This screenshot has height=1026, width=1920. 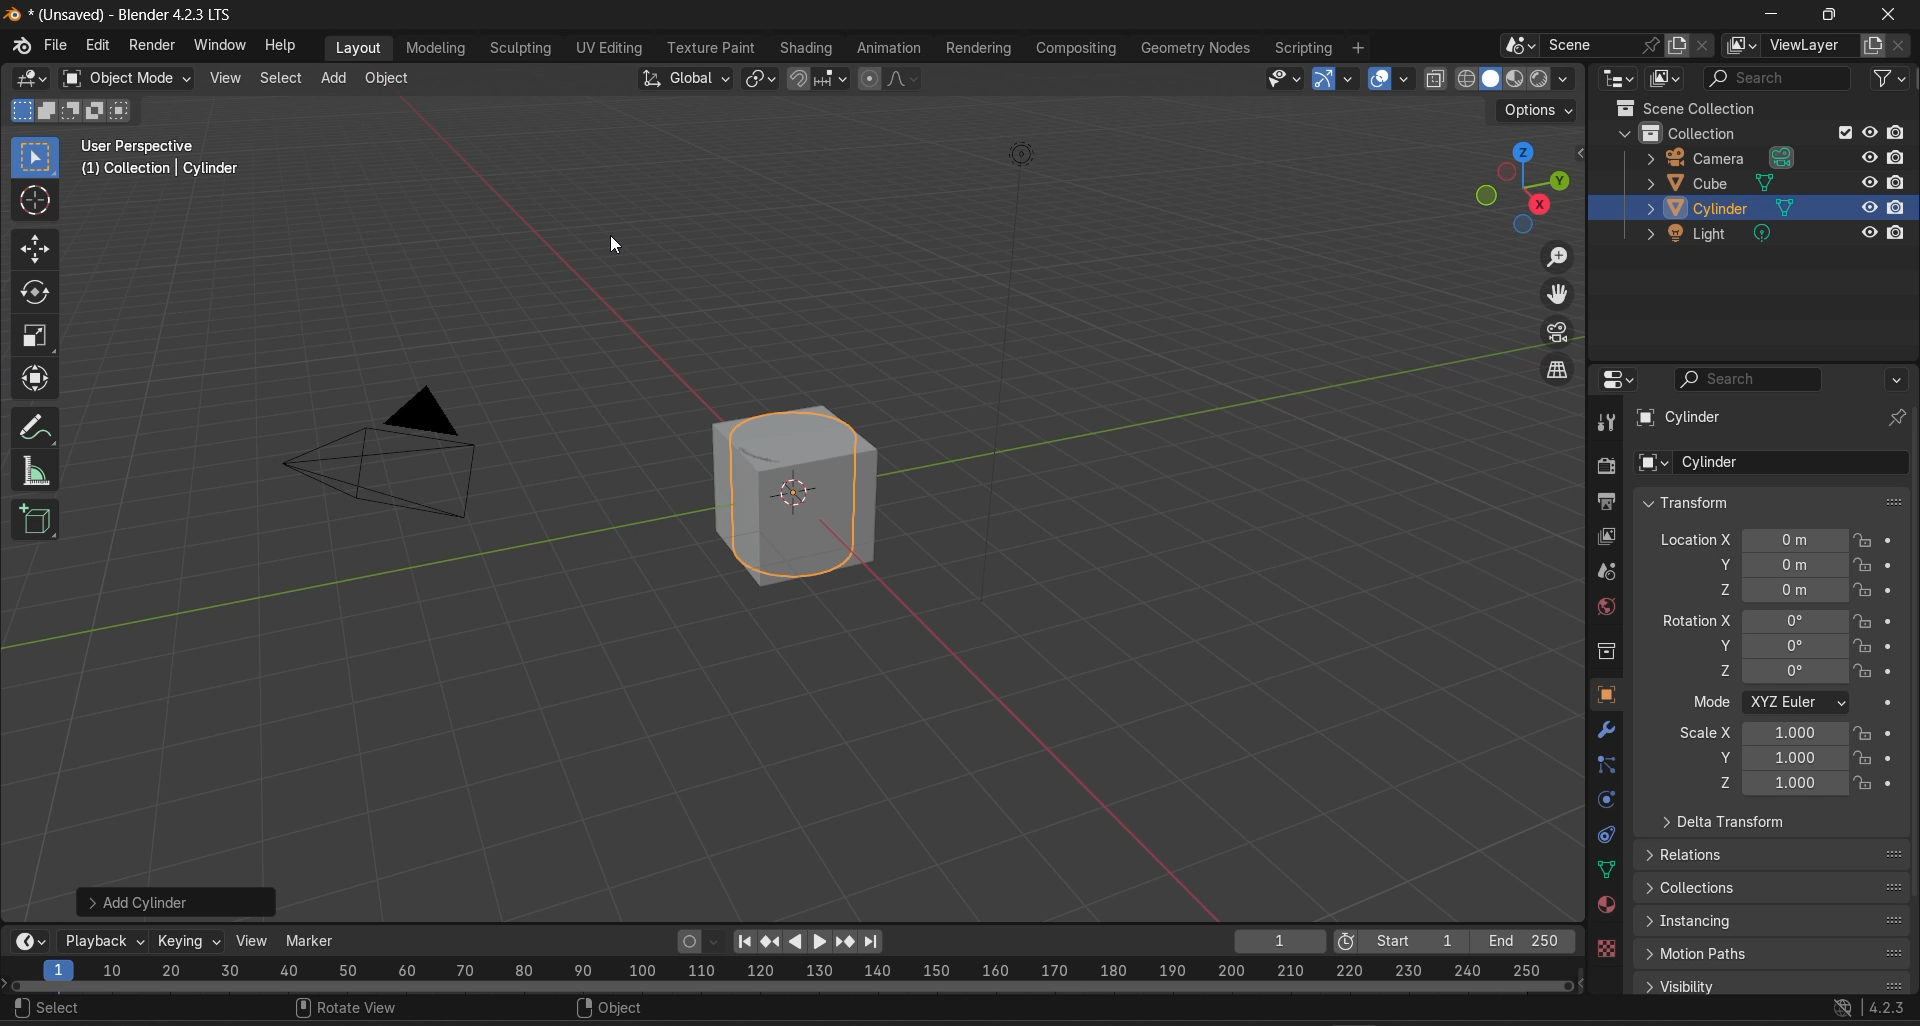 What do you see at coordinates (1562, 296) in the screenshot?
I see `move the view` at bounding box center [1562, 296].